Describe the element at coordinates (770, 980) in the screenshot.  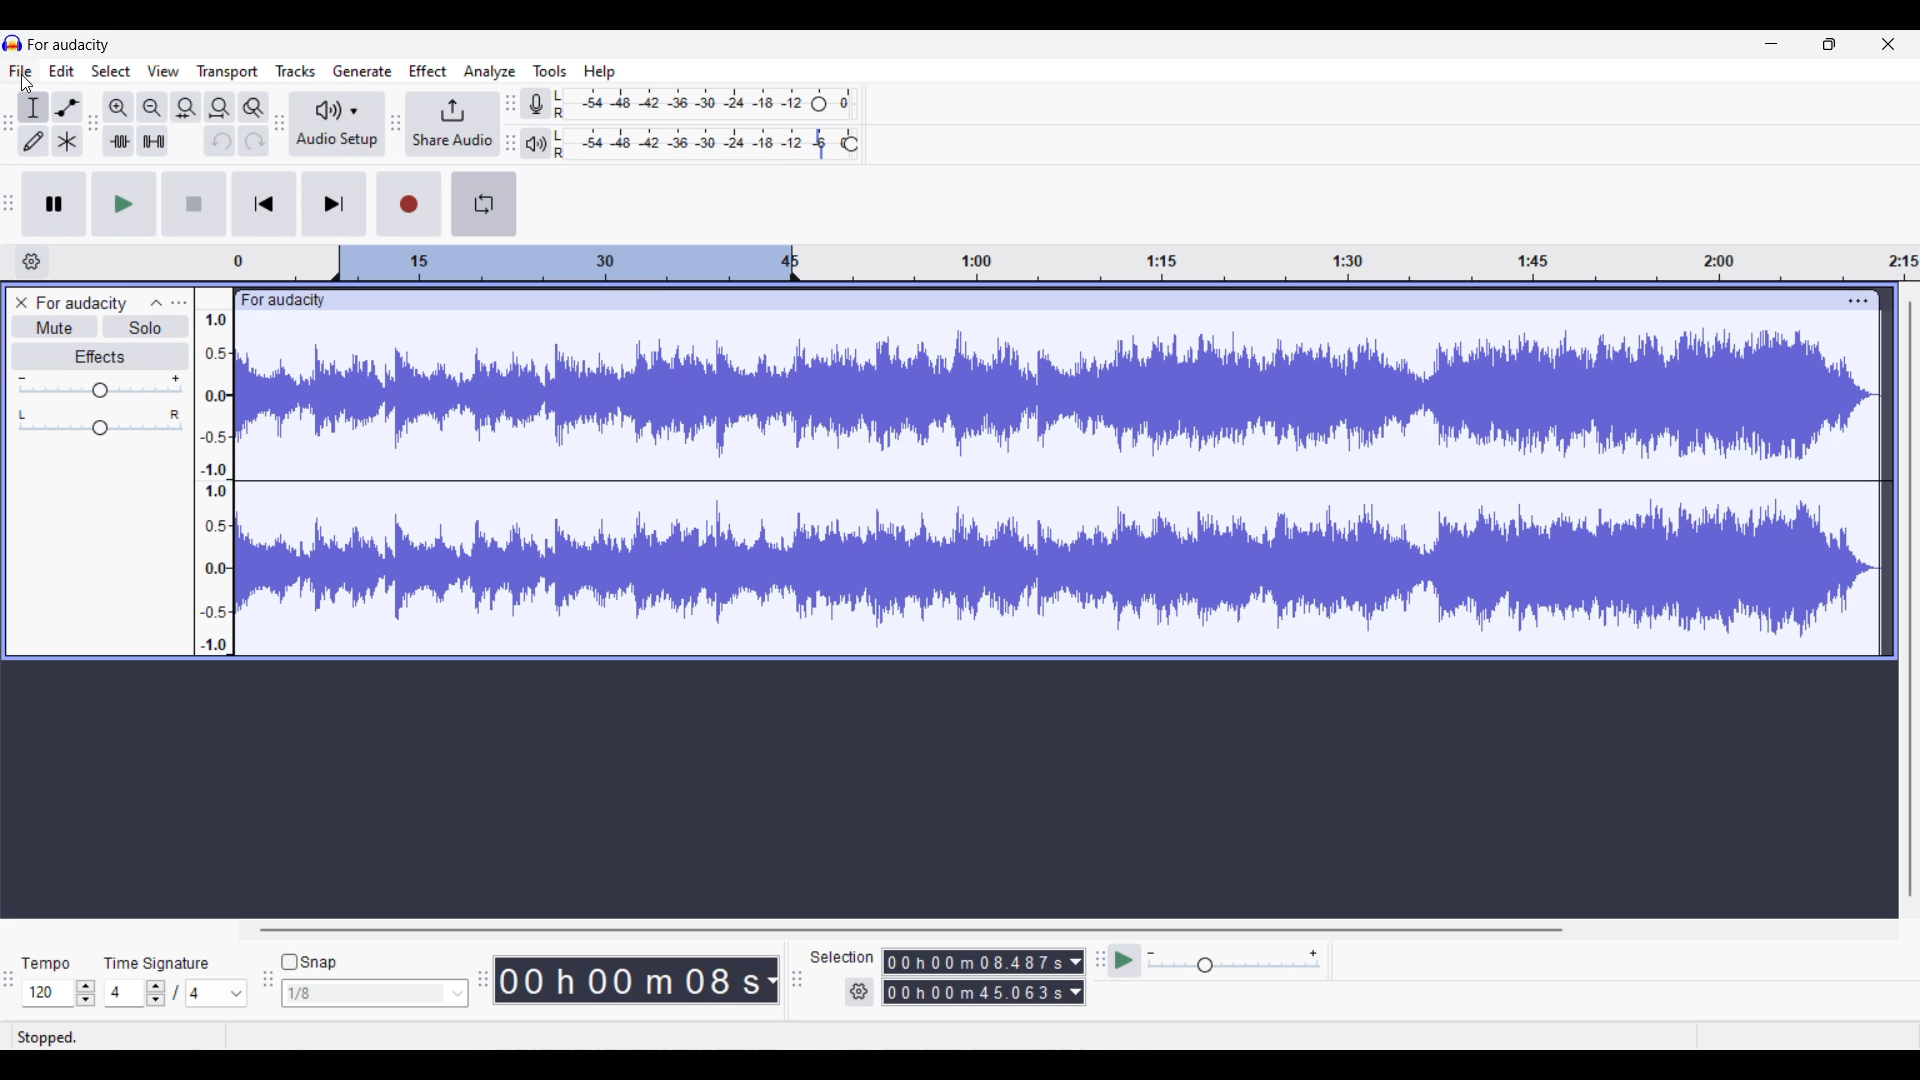
I see `Track measurement ` at that location.